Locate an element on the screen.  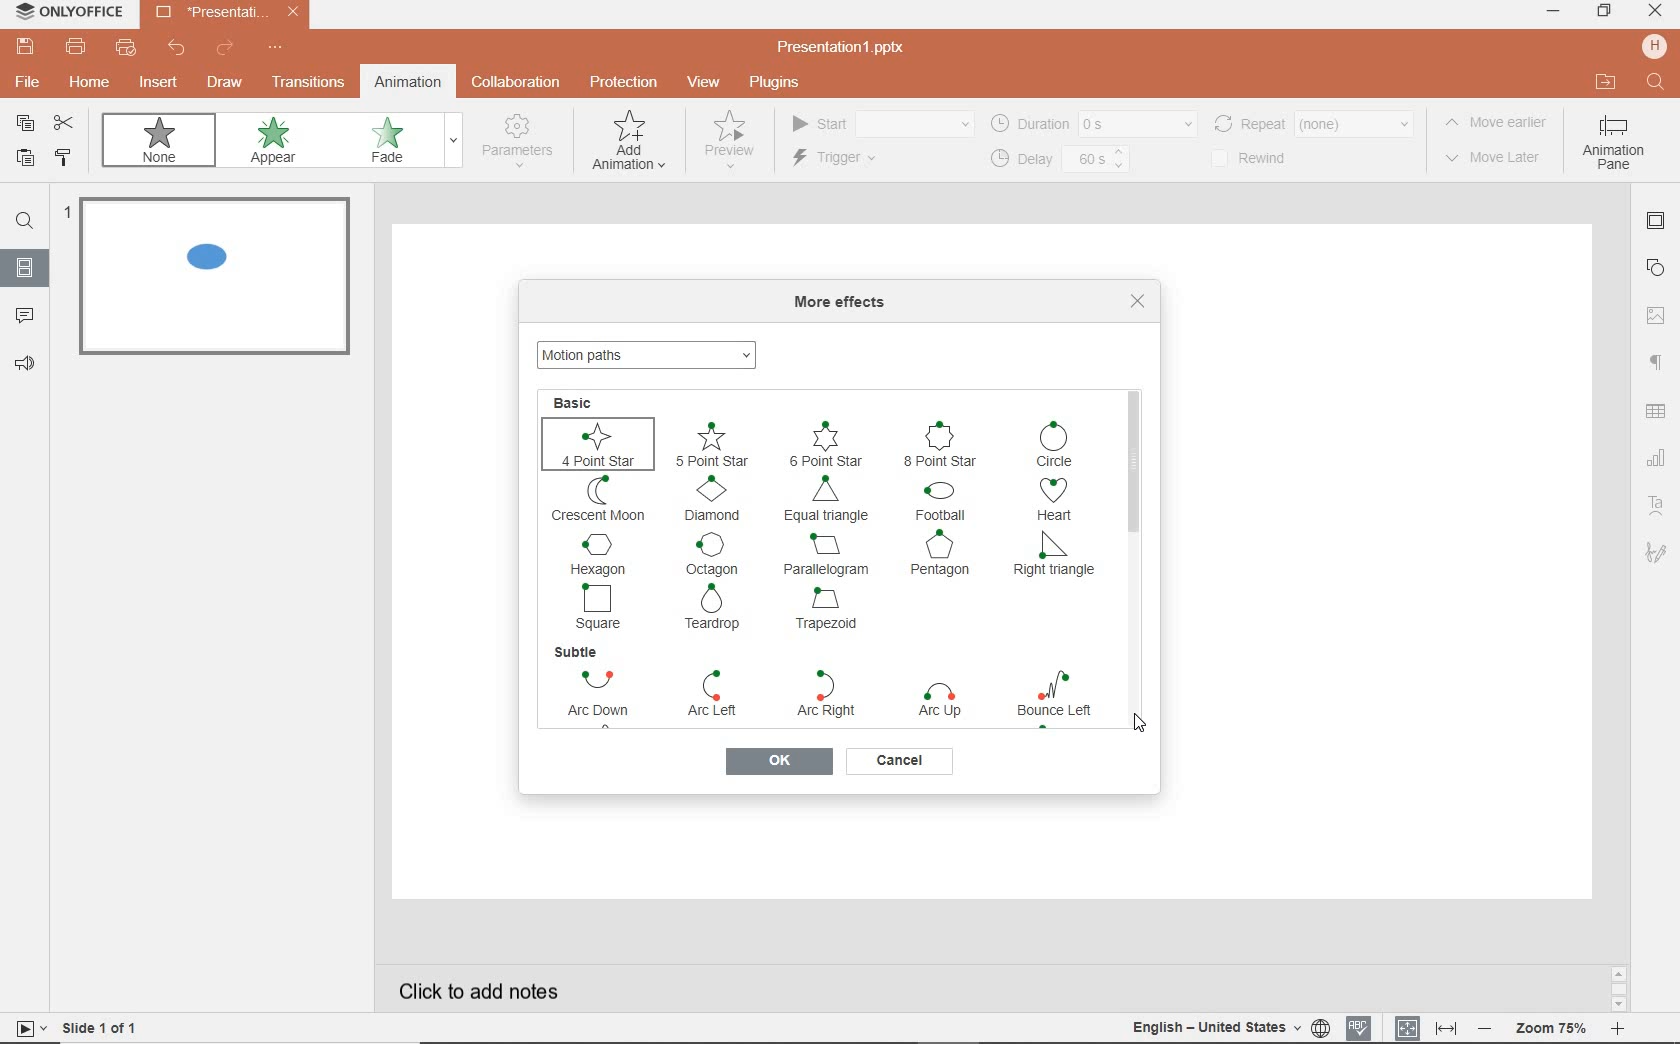
file name is located at coordinates (228, 14).